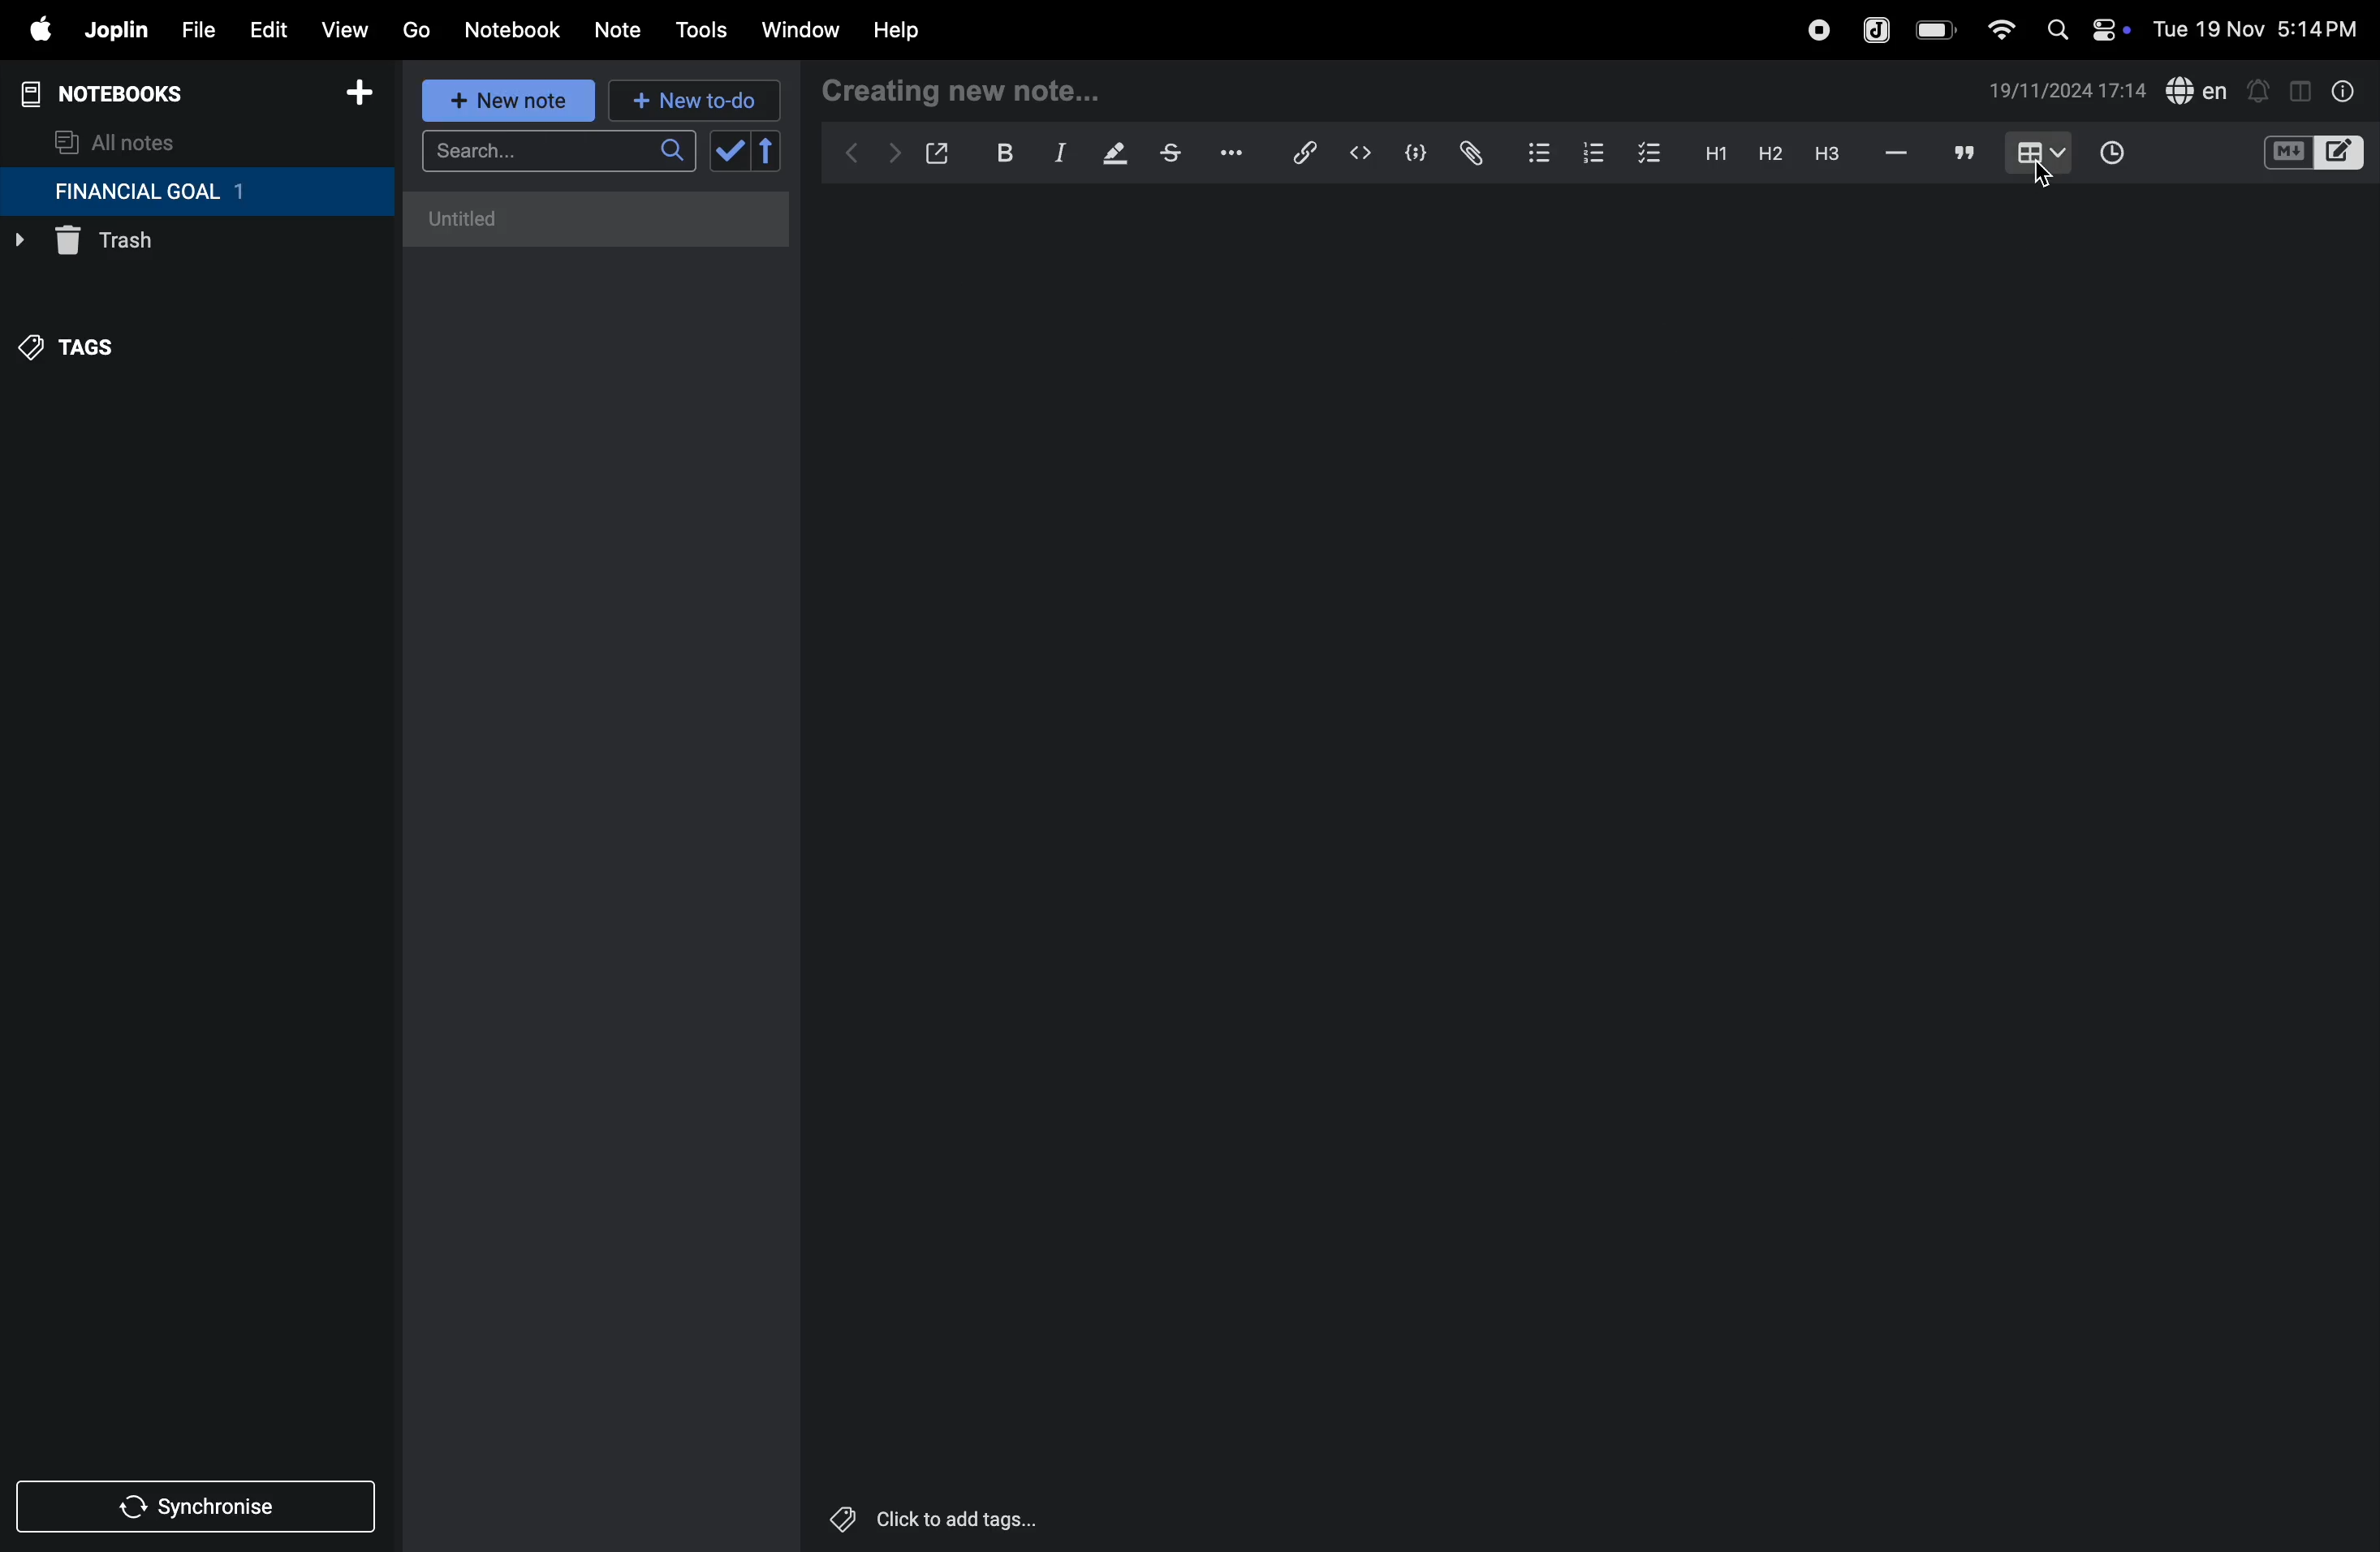  What do you see at coordinates (2345, 91) in the screenshot?
I see `info` at bounding box center [2345, 91].